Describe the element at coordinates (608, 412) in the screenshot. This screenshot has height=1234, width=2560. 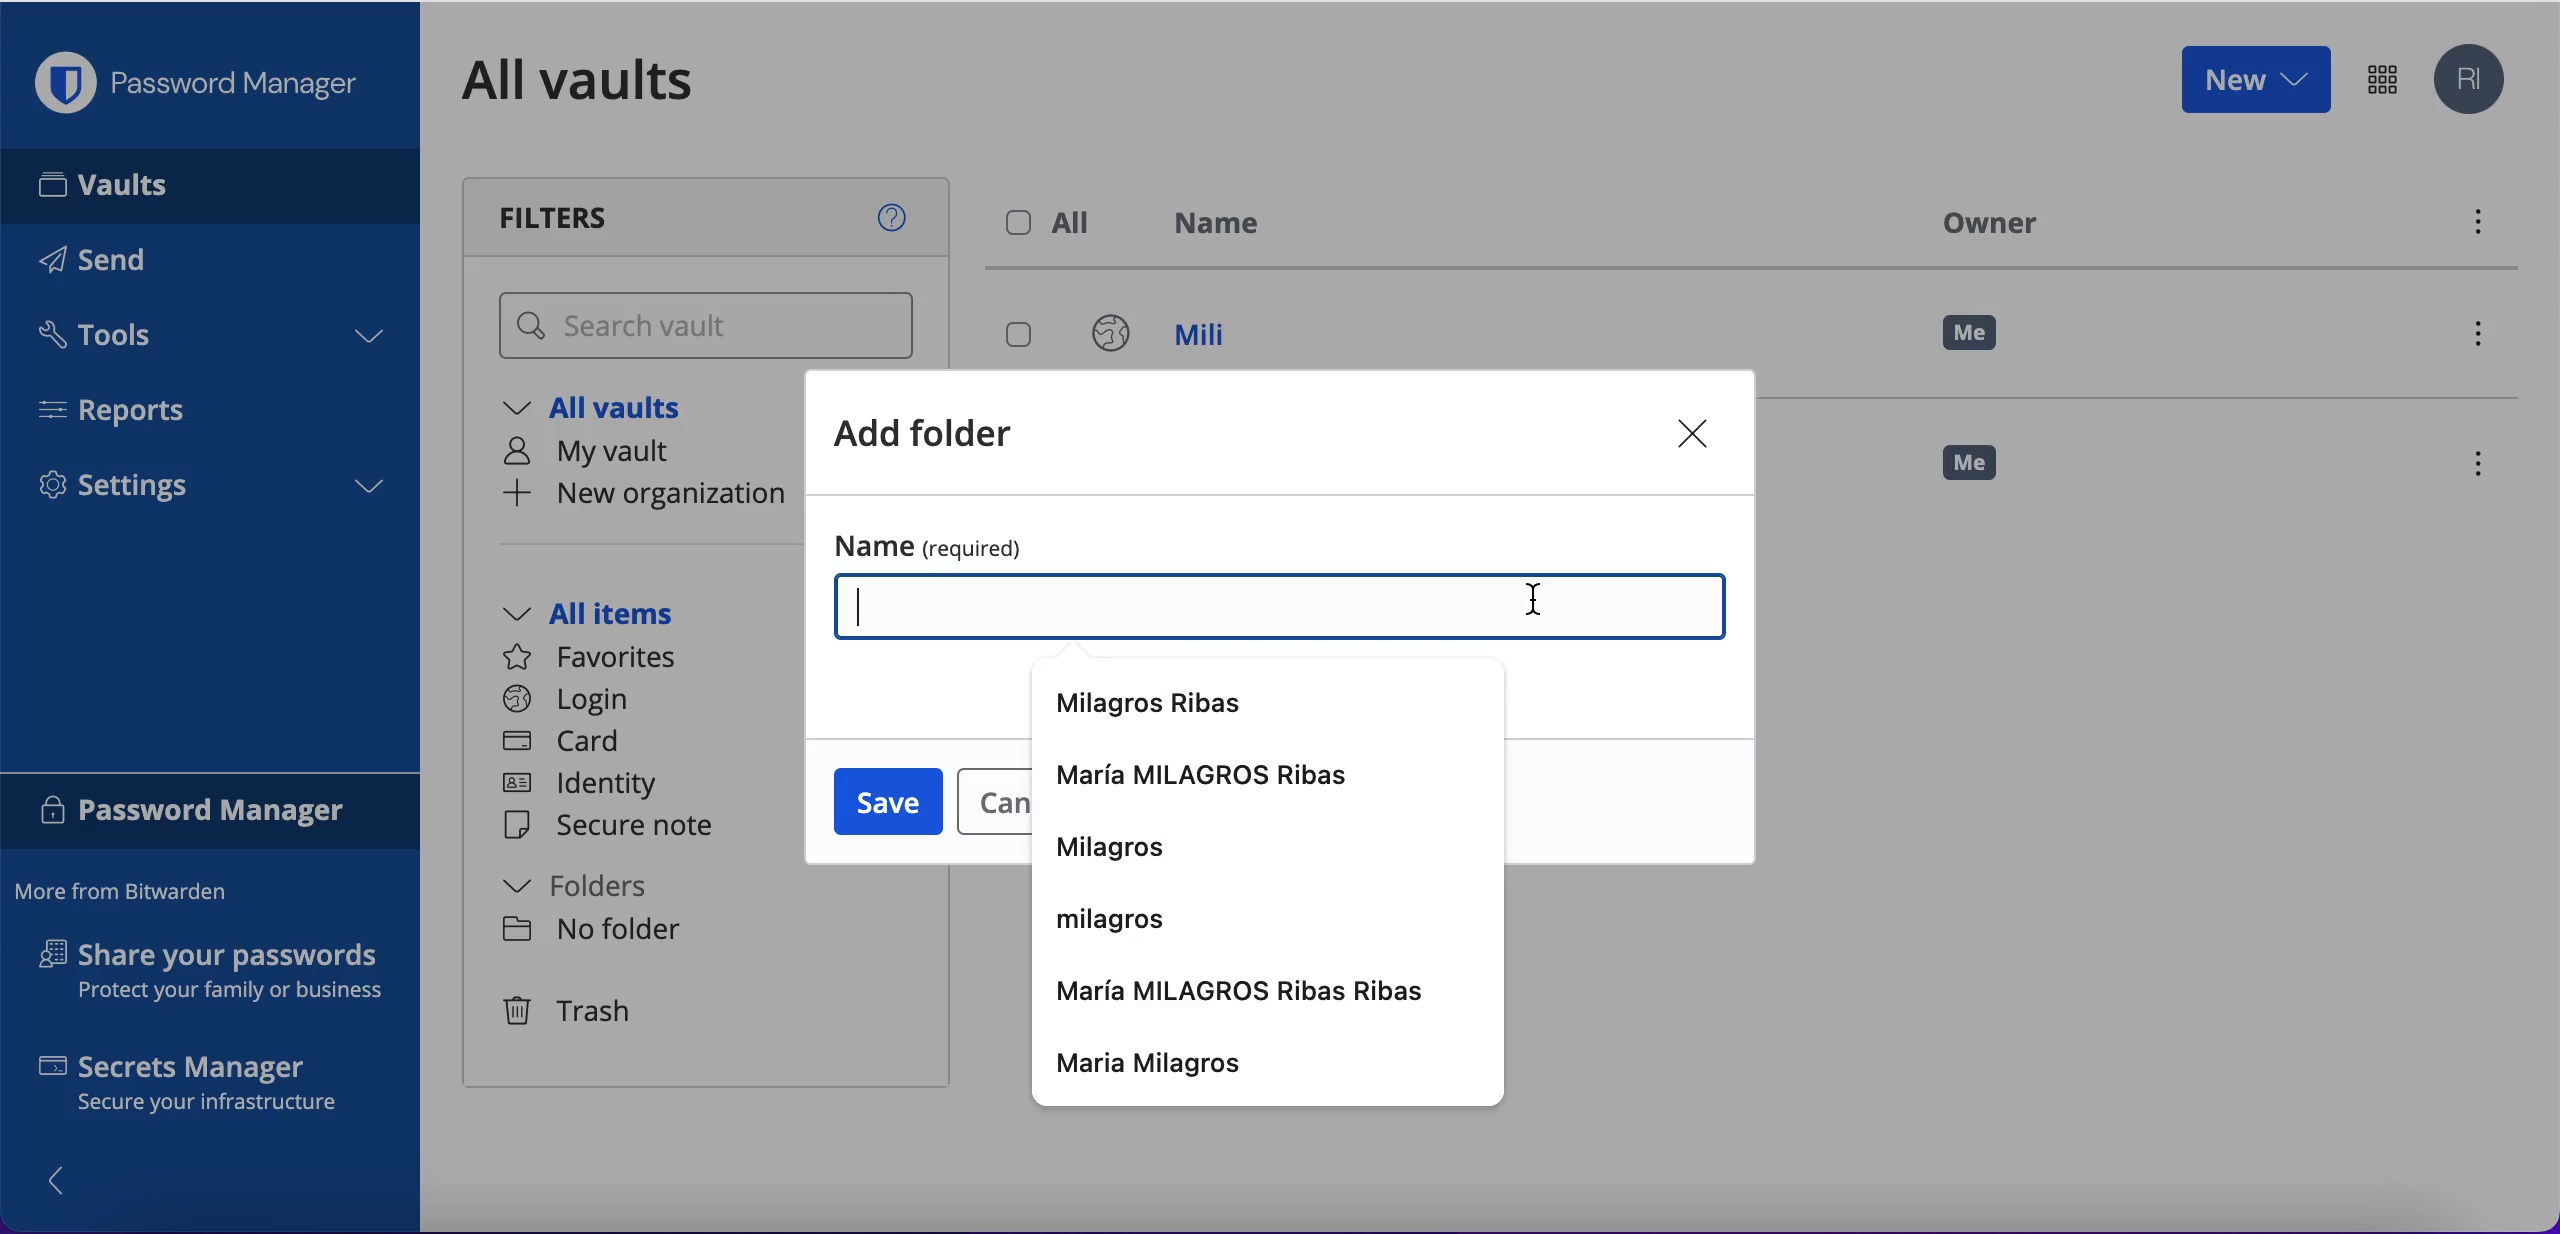
I see `all vaults` at that location.